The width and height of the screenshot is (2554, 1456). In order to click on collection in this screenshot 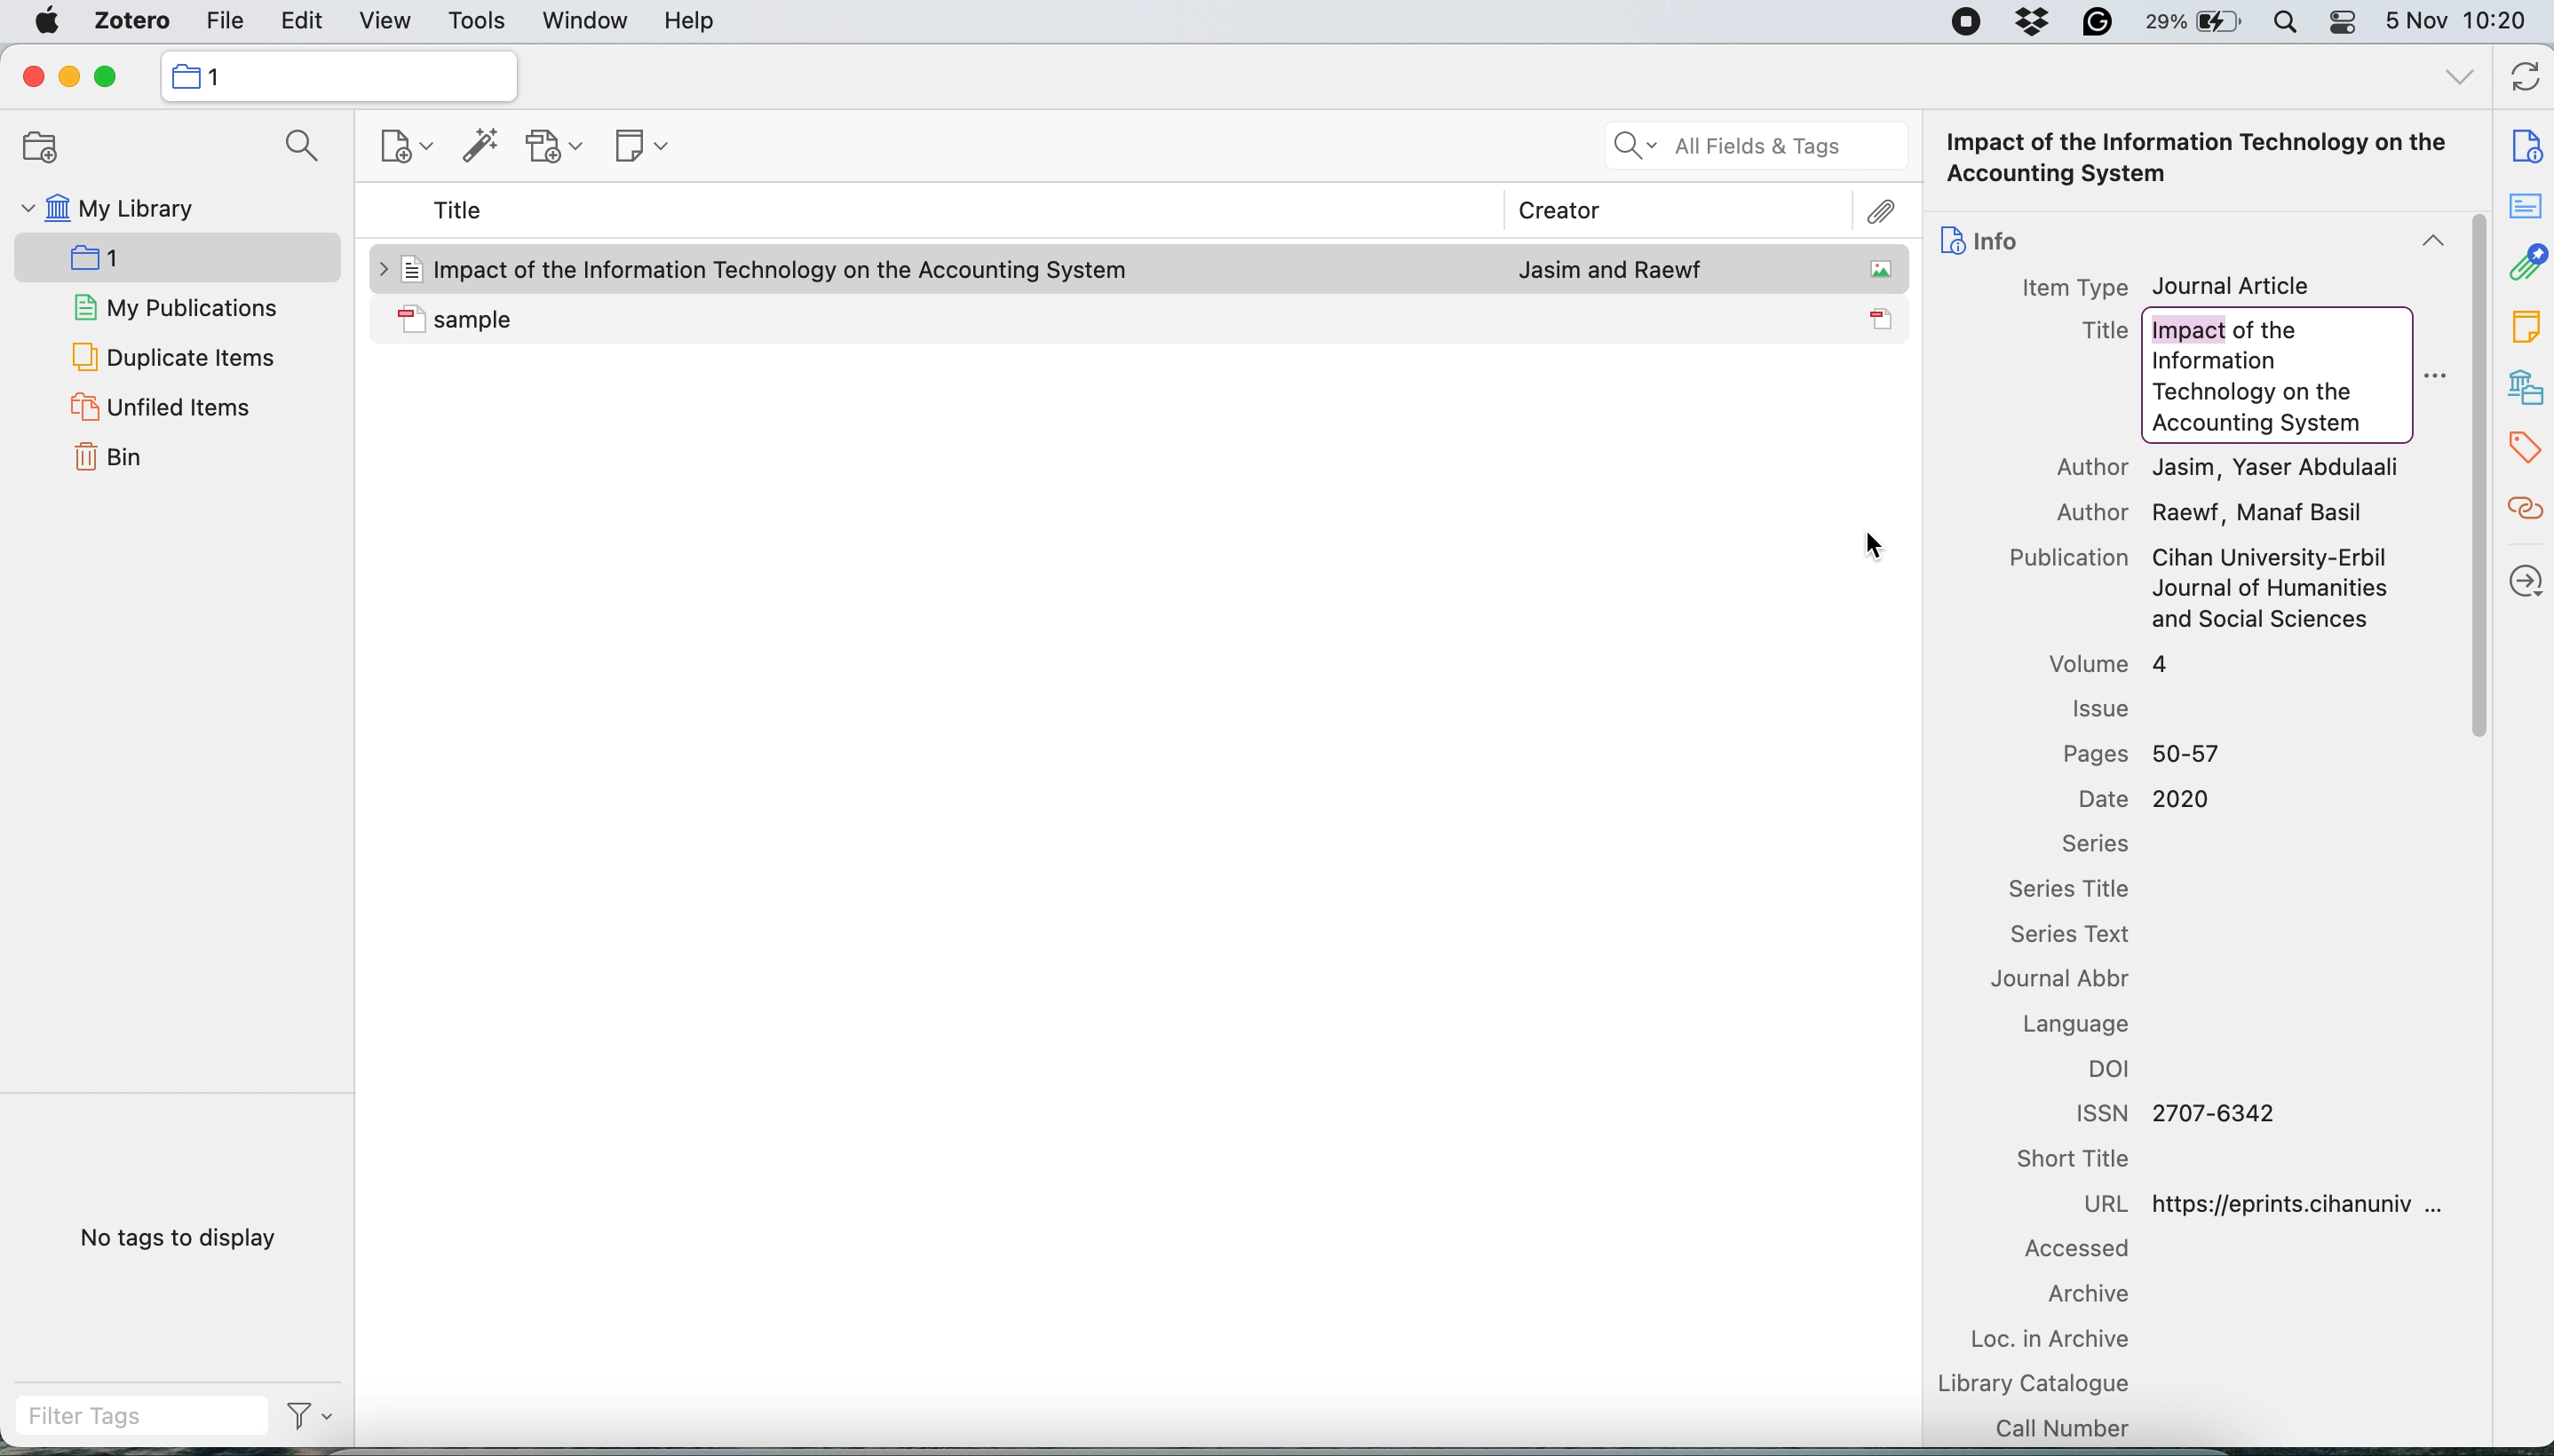, I will do `click(219, 77)`.